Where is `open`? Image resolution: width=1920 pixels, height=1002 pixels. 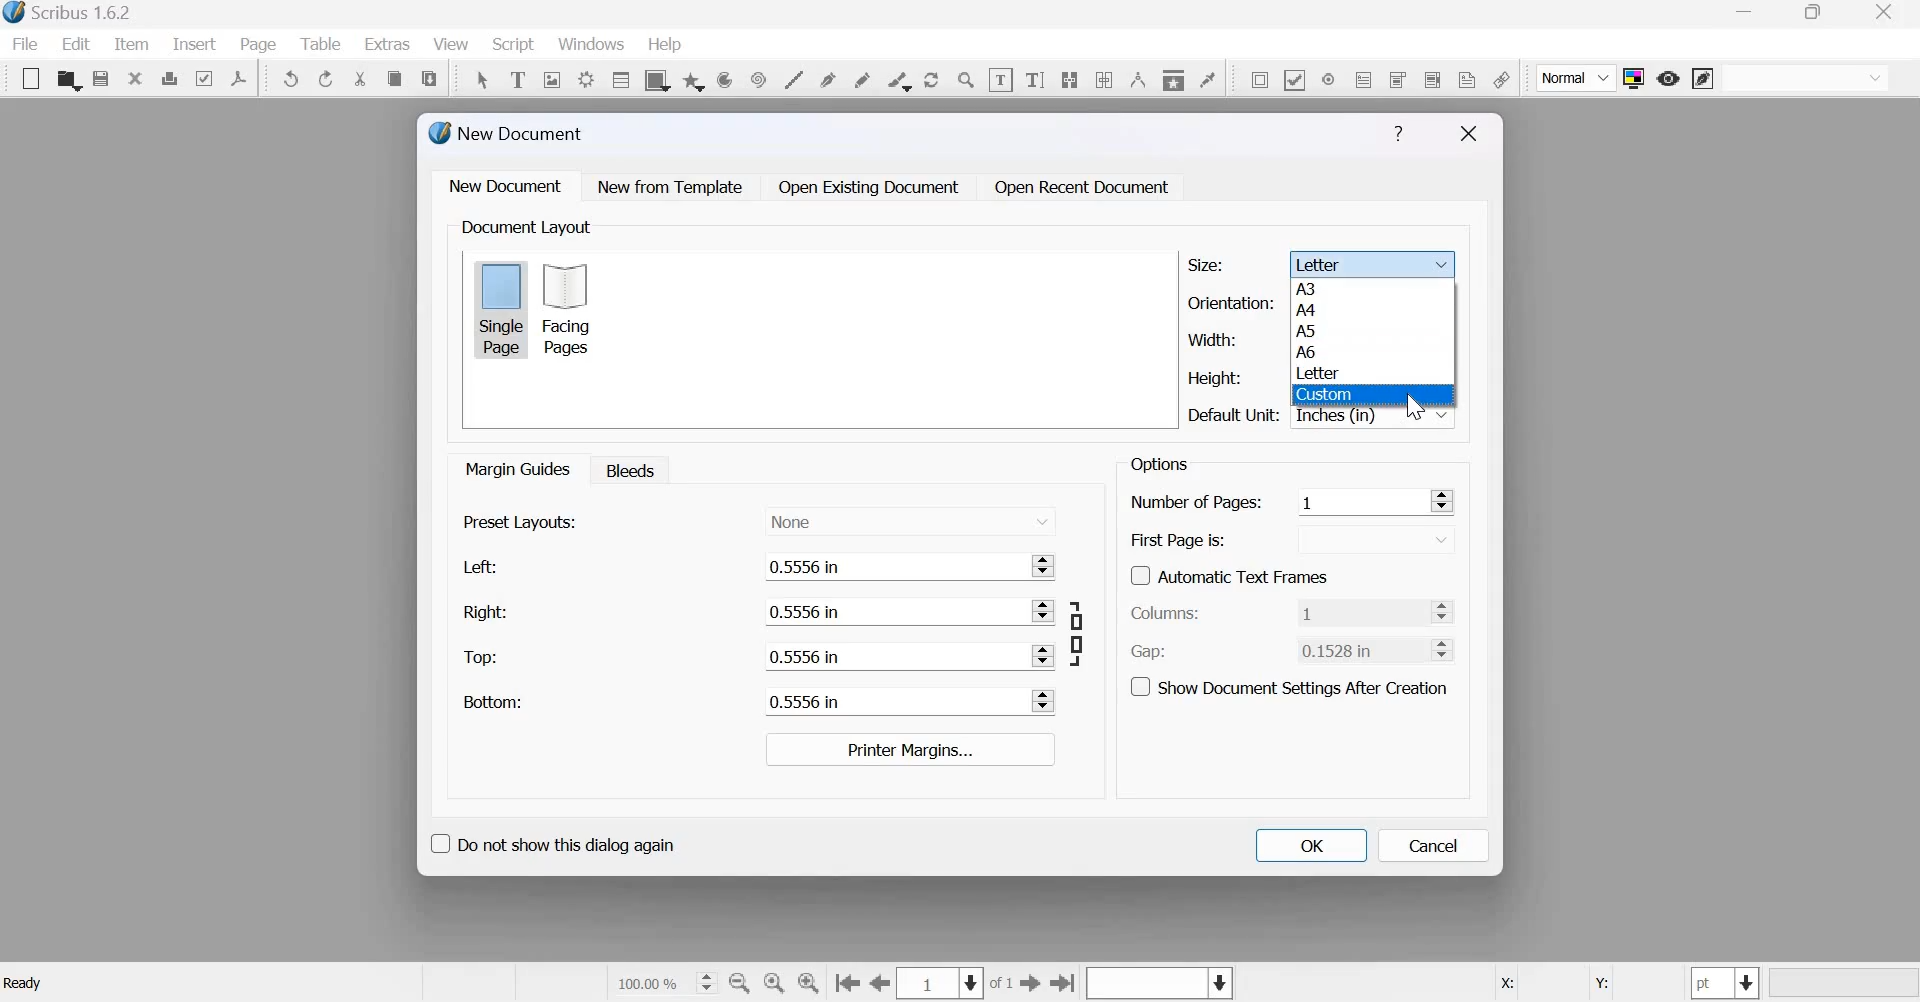 open is located at coordinates (68, 80).